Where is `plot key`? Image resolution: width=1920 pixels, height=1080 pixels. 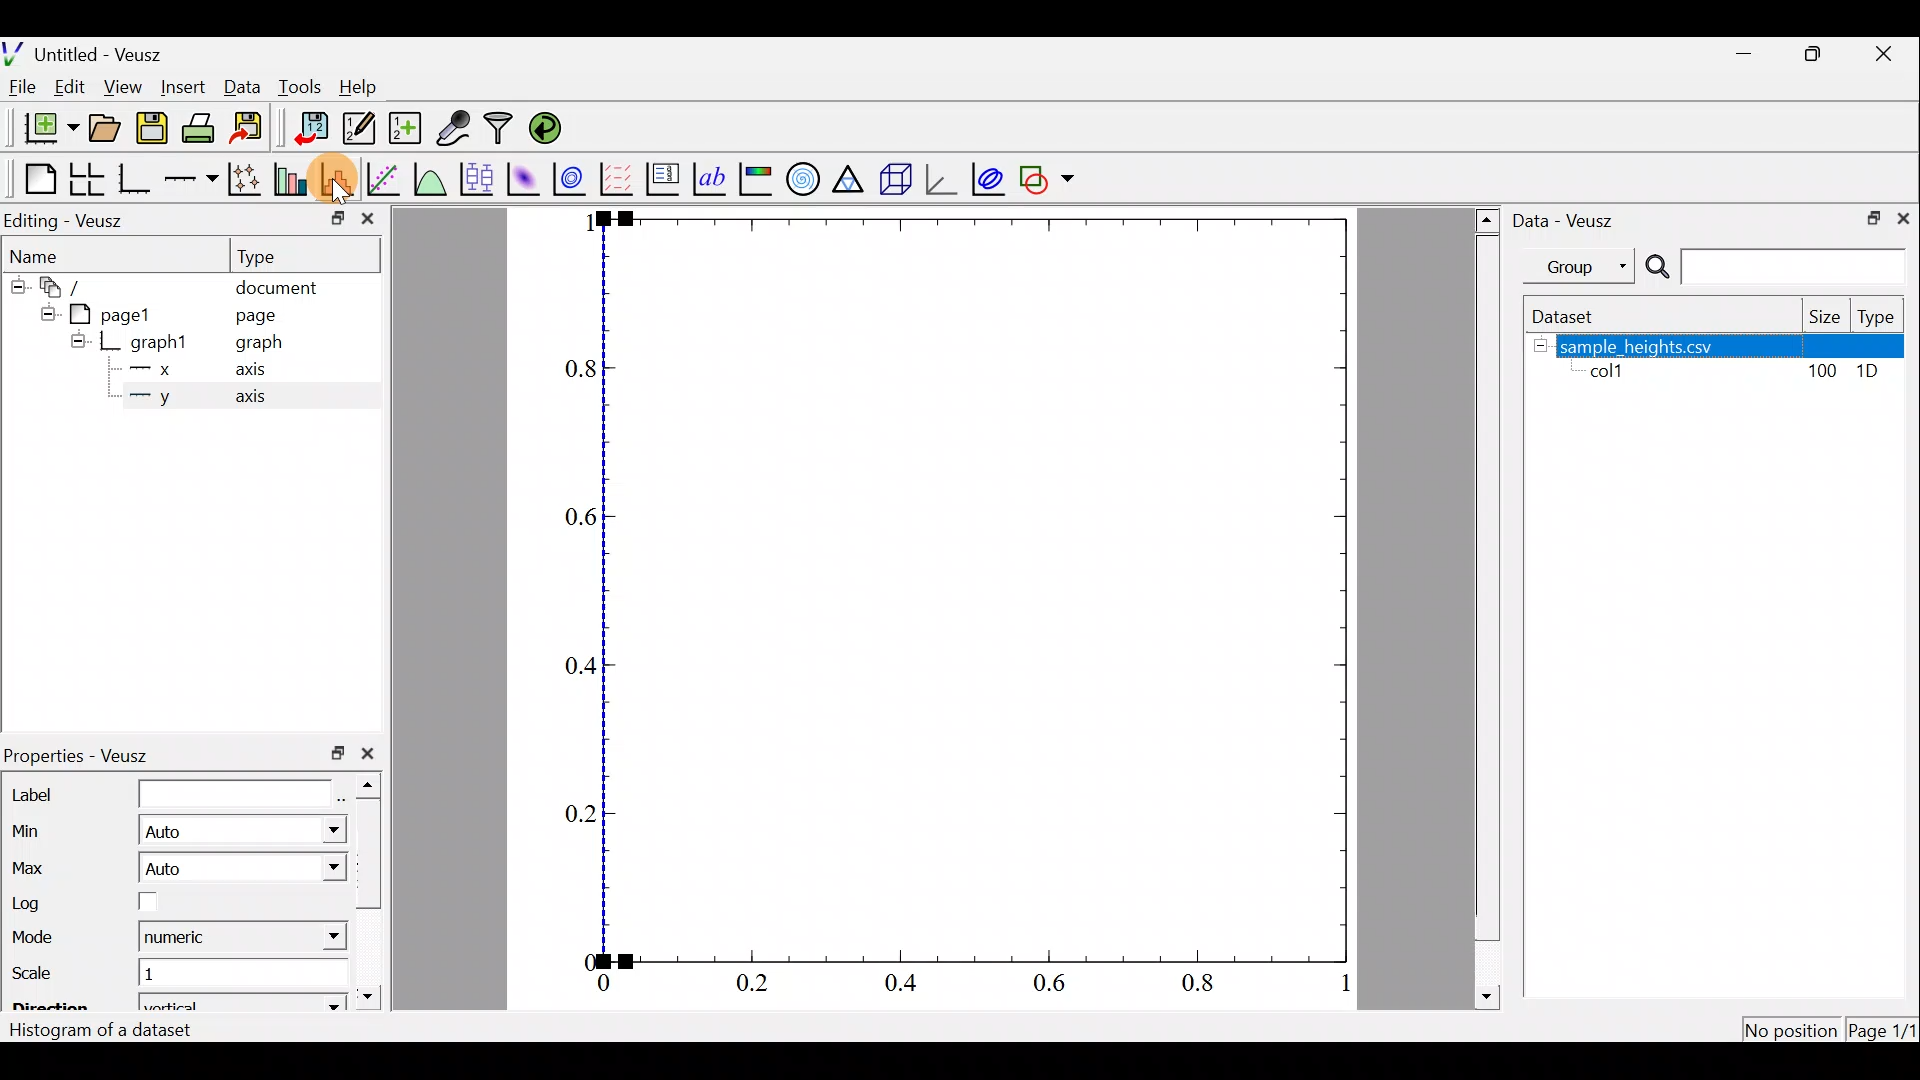
plot key is located at coordinates (666, 177).